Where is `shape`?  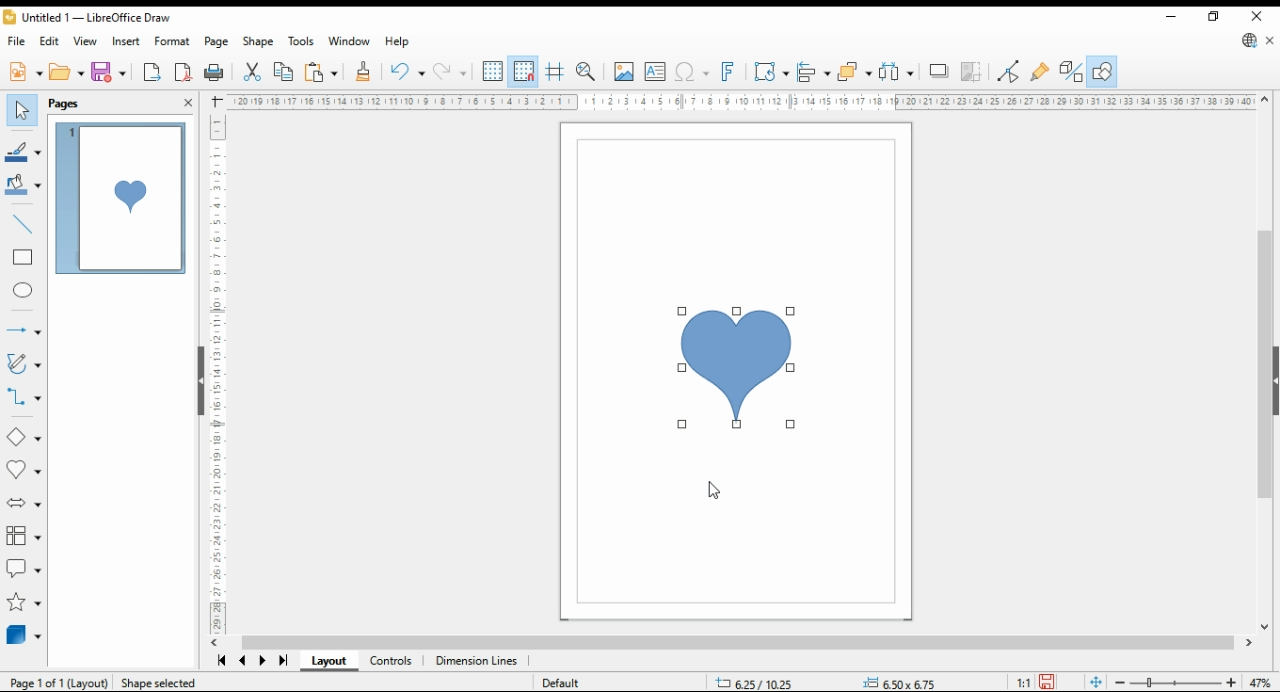 shape is located at coordinates (258, 42).